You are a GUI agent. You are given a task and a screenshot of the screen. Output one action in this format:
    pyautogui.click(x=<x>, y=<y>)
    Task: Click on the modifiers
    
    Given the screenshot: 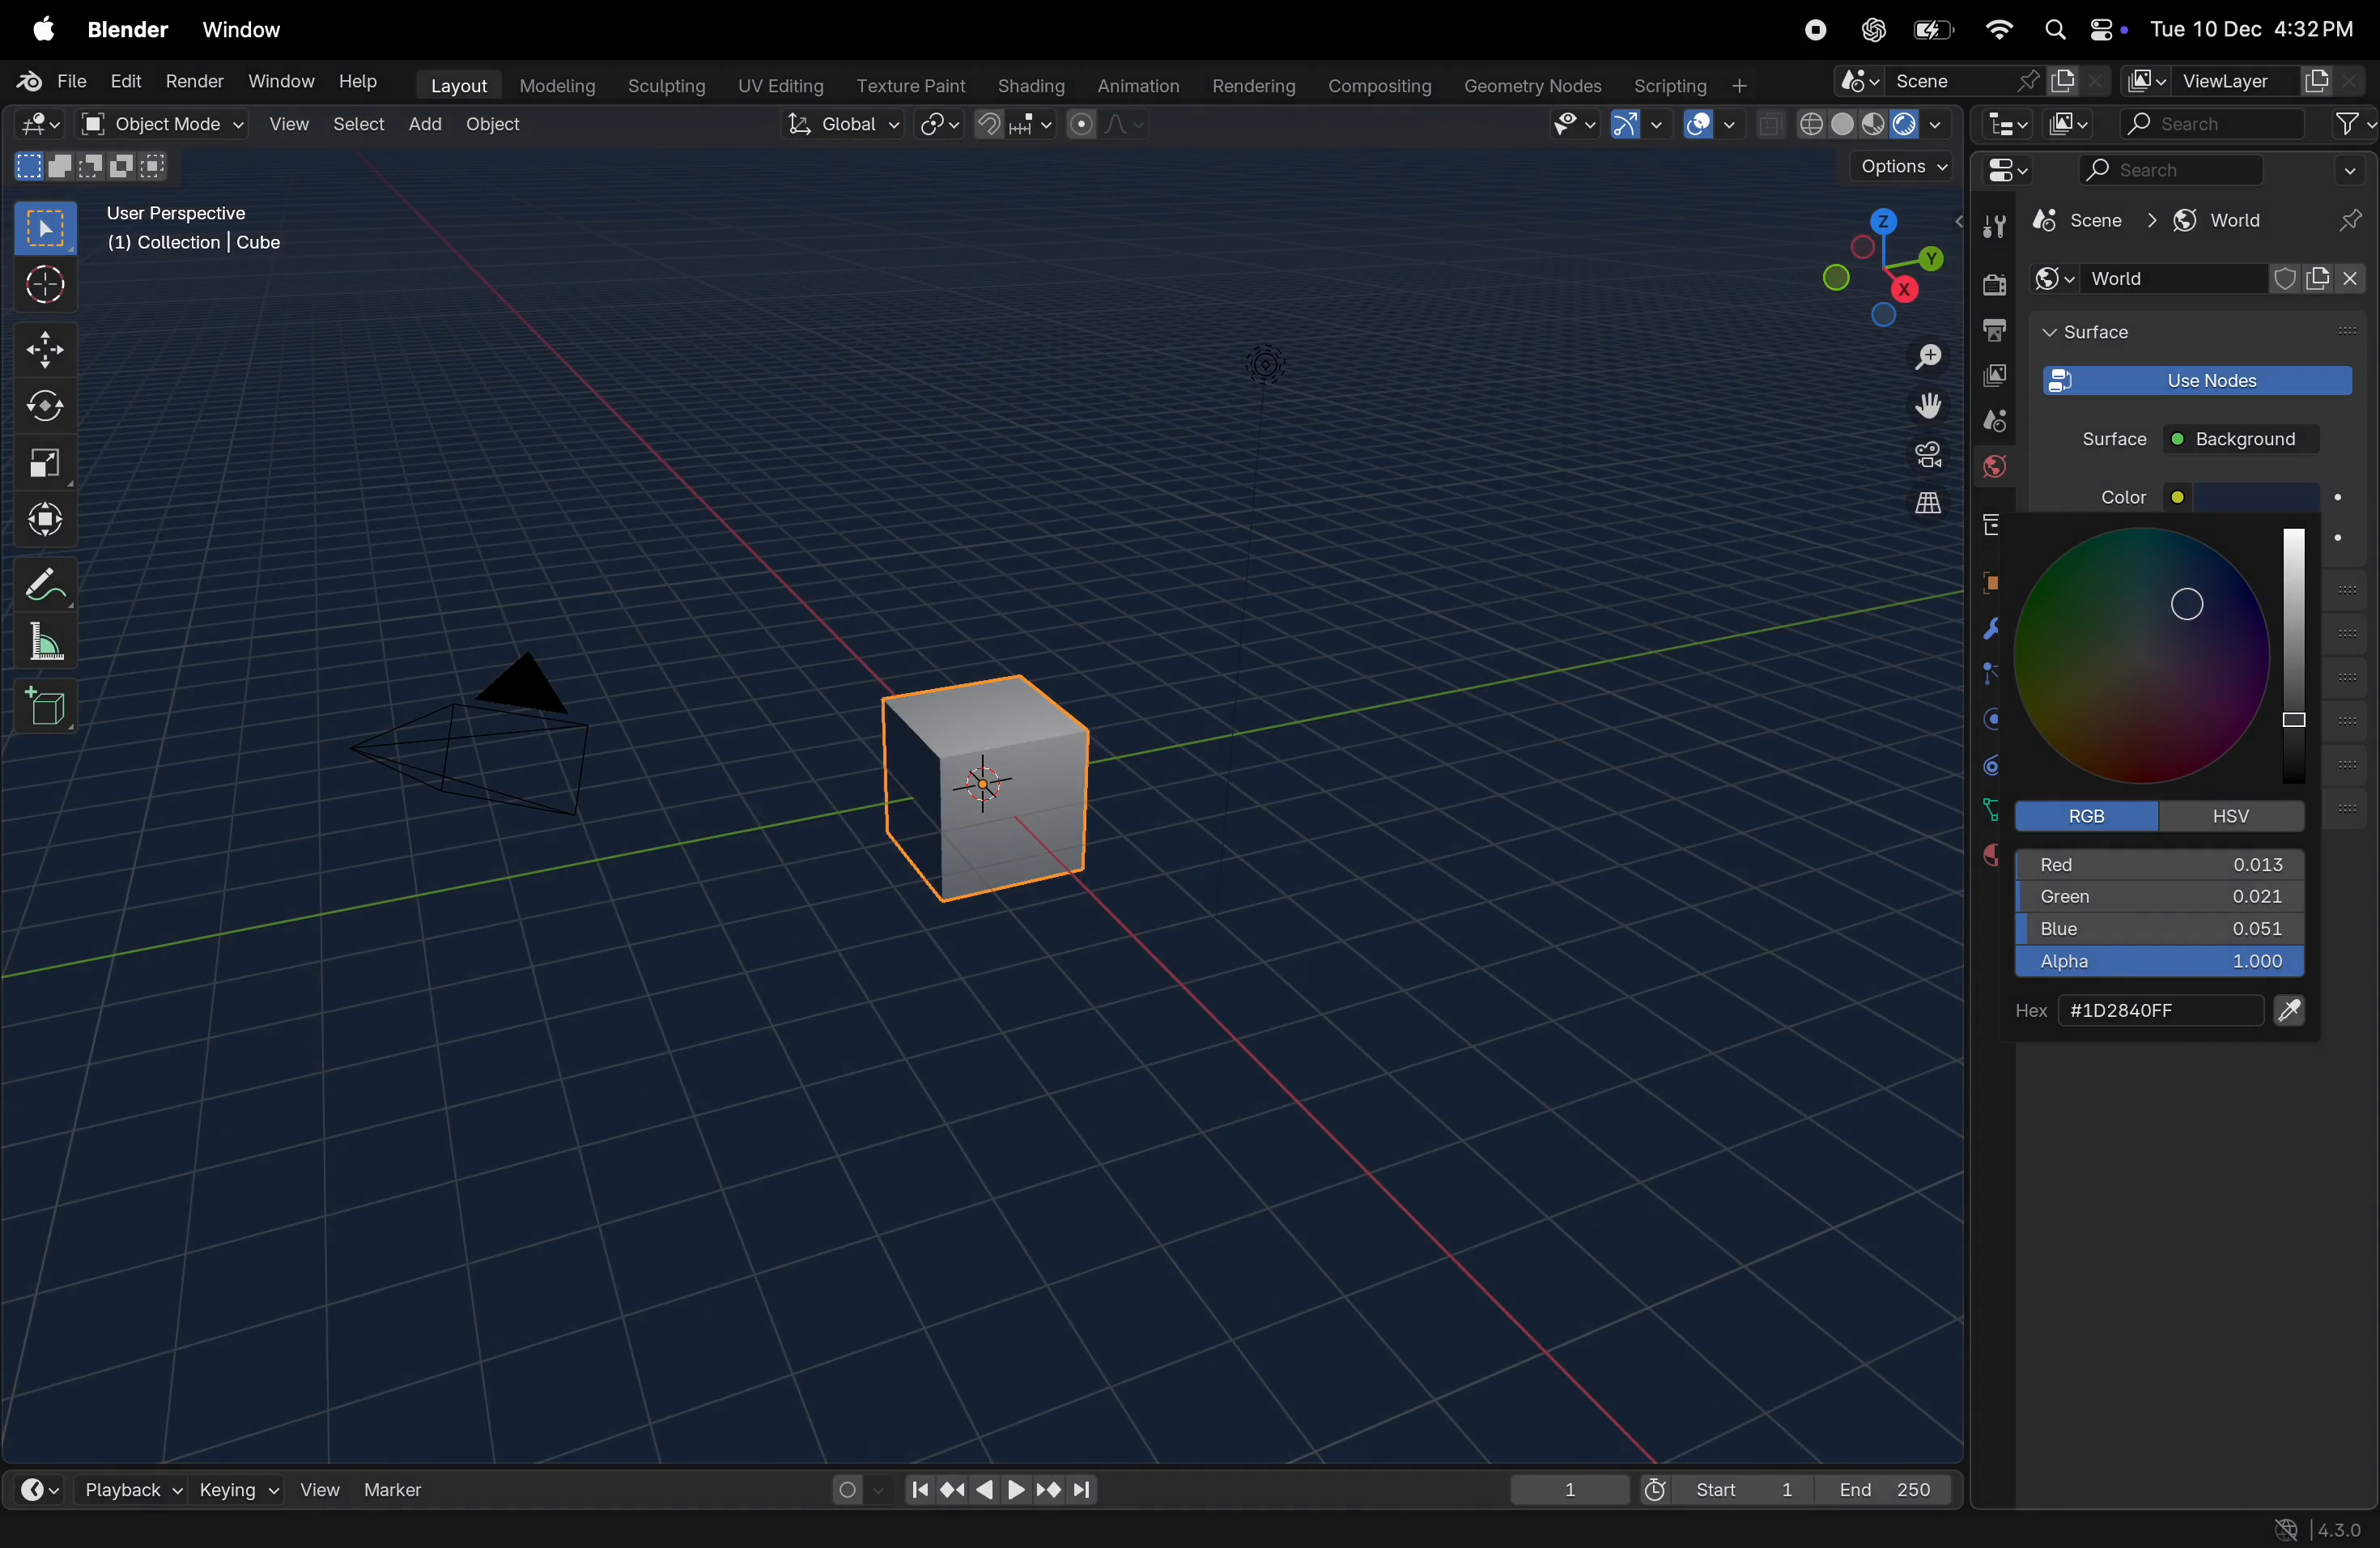 What is the action you would take?
    pyautogui.click(x=1989, y=629)
    